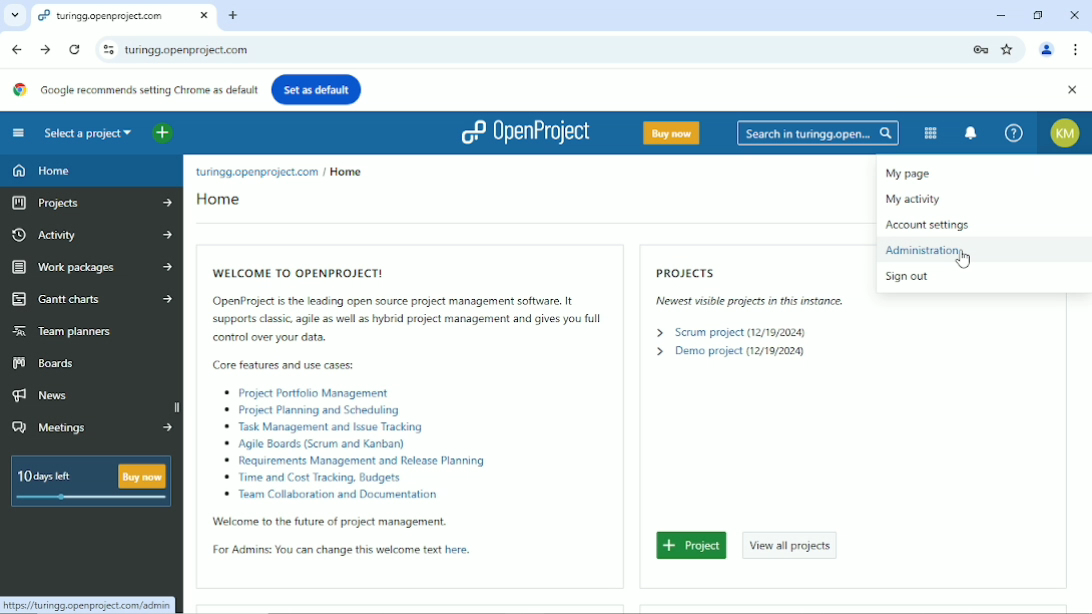 The image size is (1092, 614). Describe the element at coordinates (1038, 14) in the screenshot. I see `Restore down` at that location.